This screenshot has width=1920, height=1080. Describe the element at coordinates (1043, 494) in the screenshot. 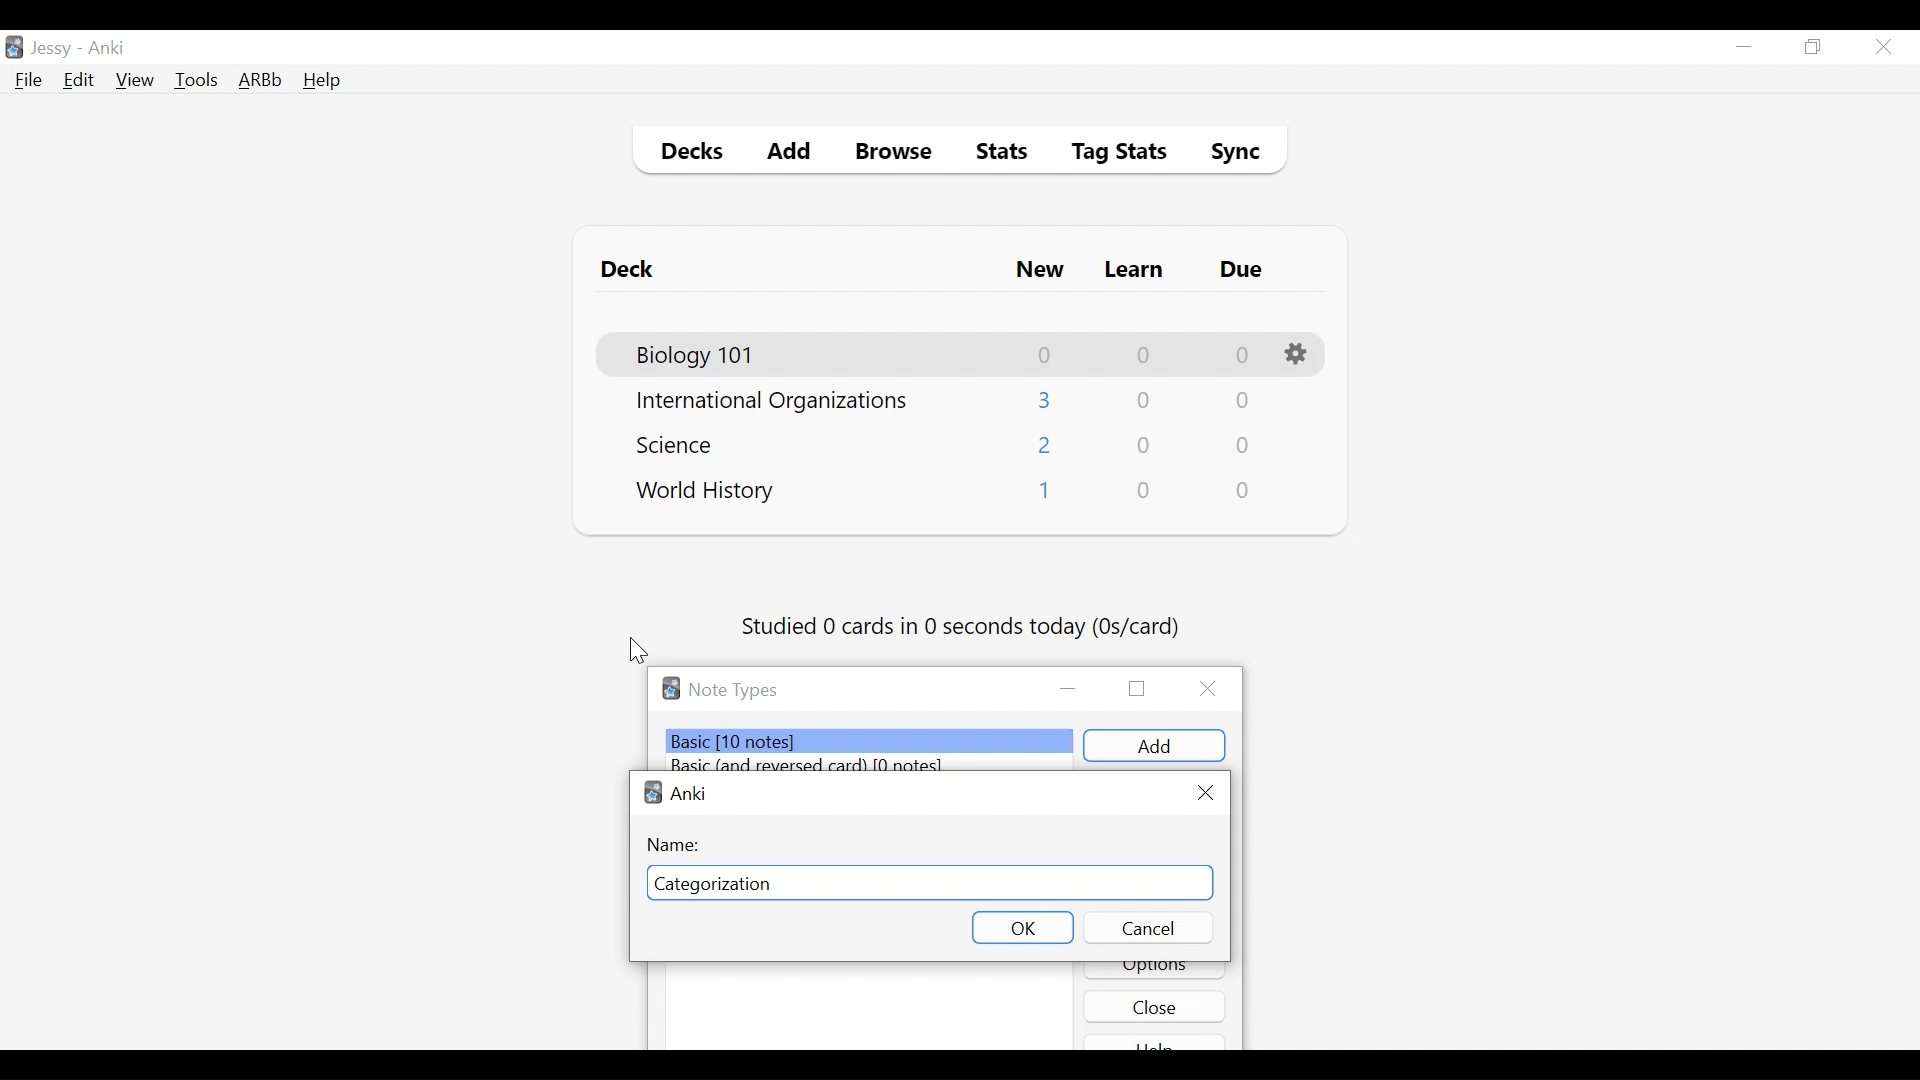

I see `New Card Count` at that location.